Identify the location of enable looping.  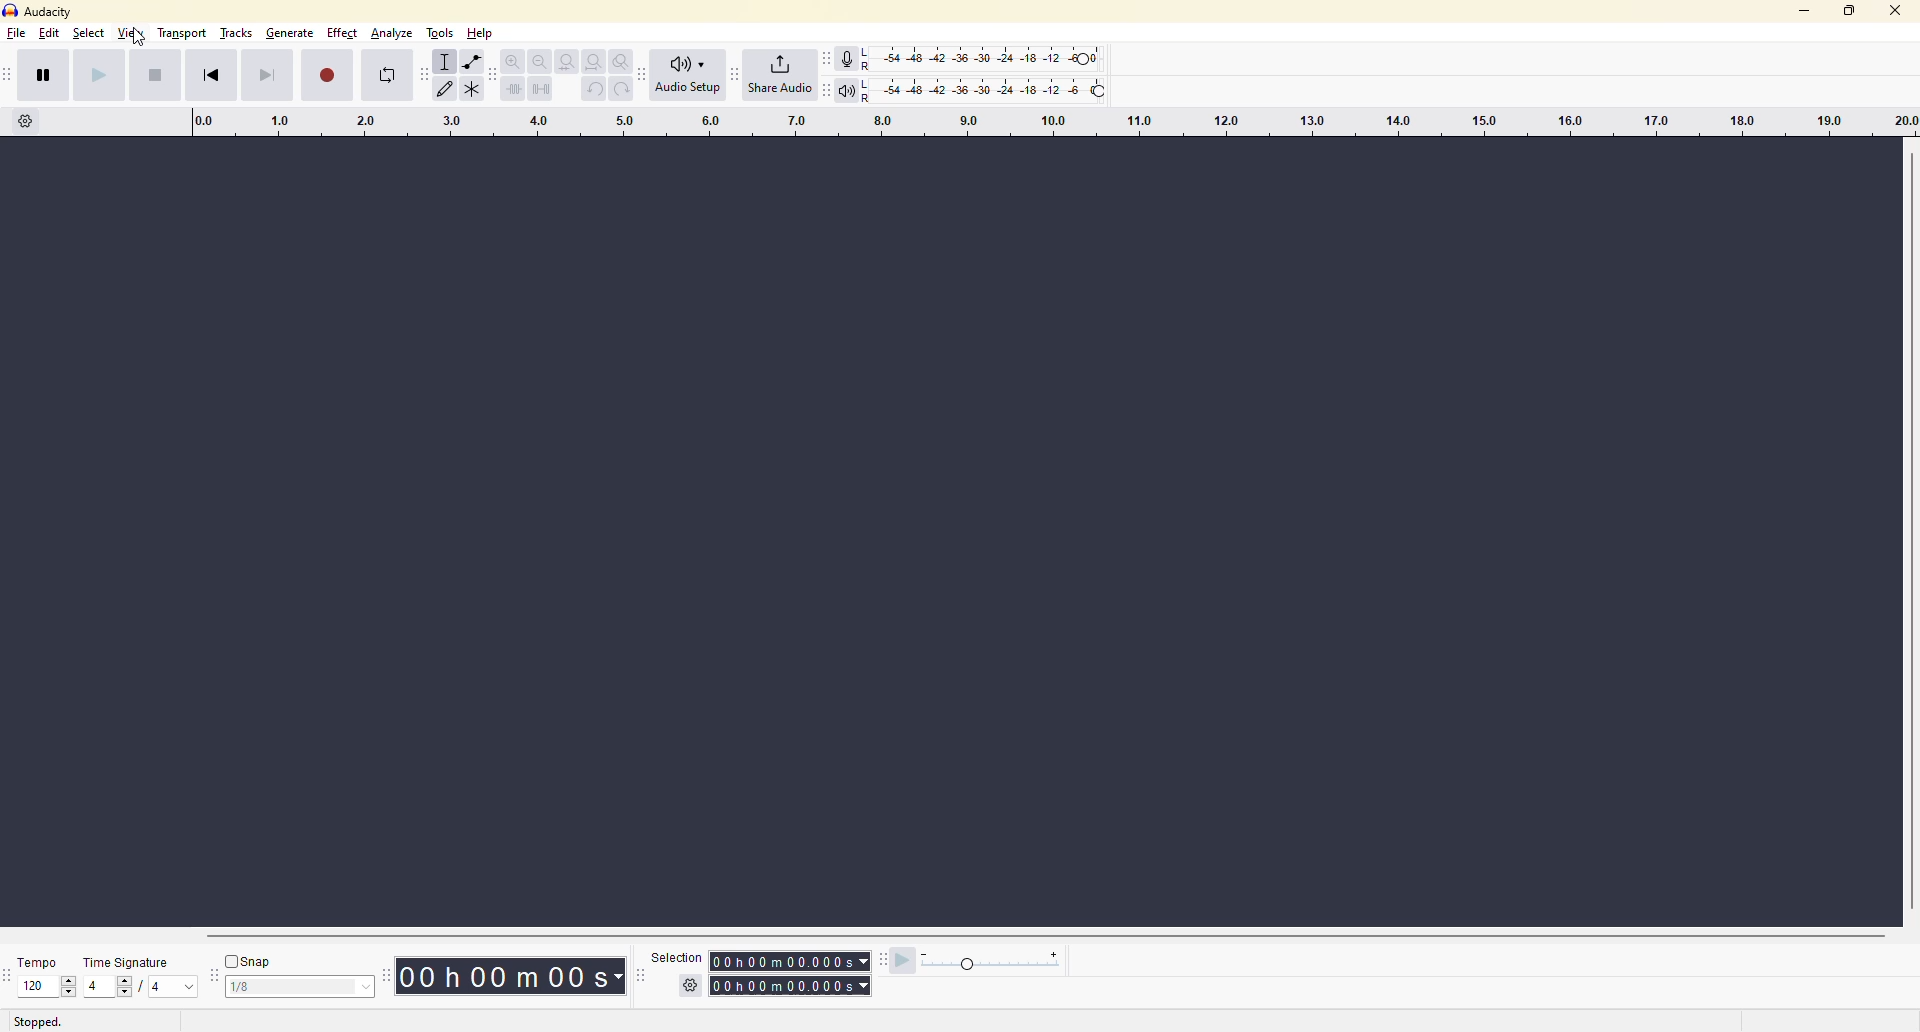
(387, 77).